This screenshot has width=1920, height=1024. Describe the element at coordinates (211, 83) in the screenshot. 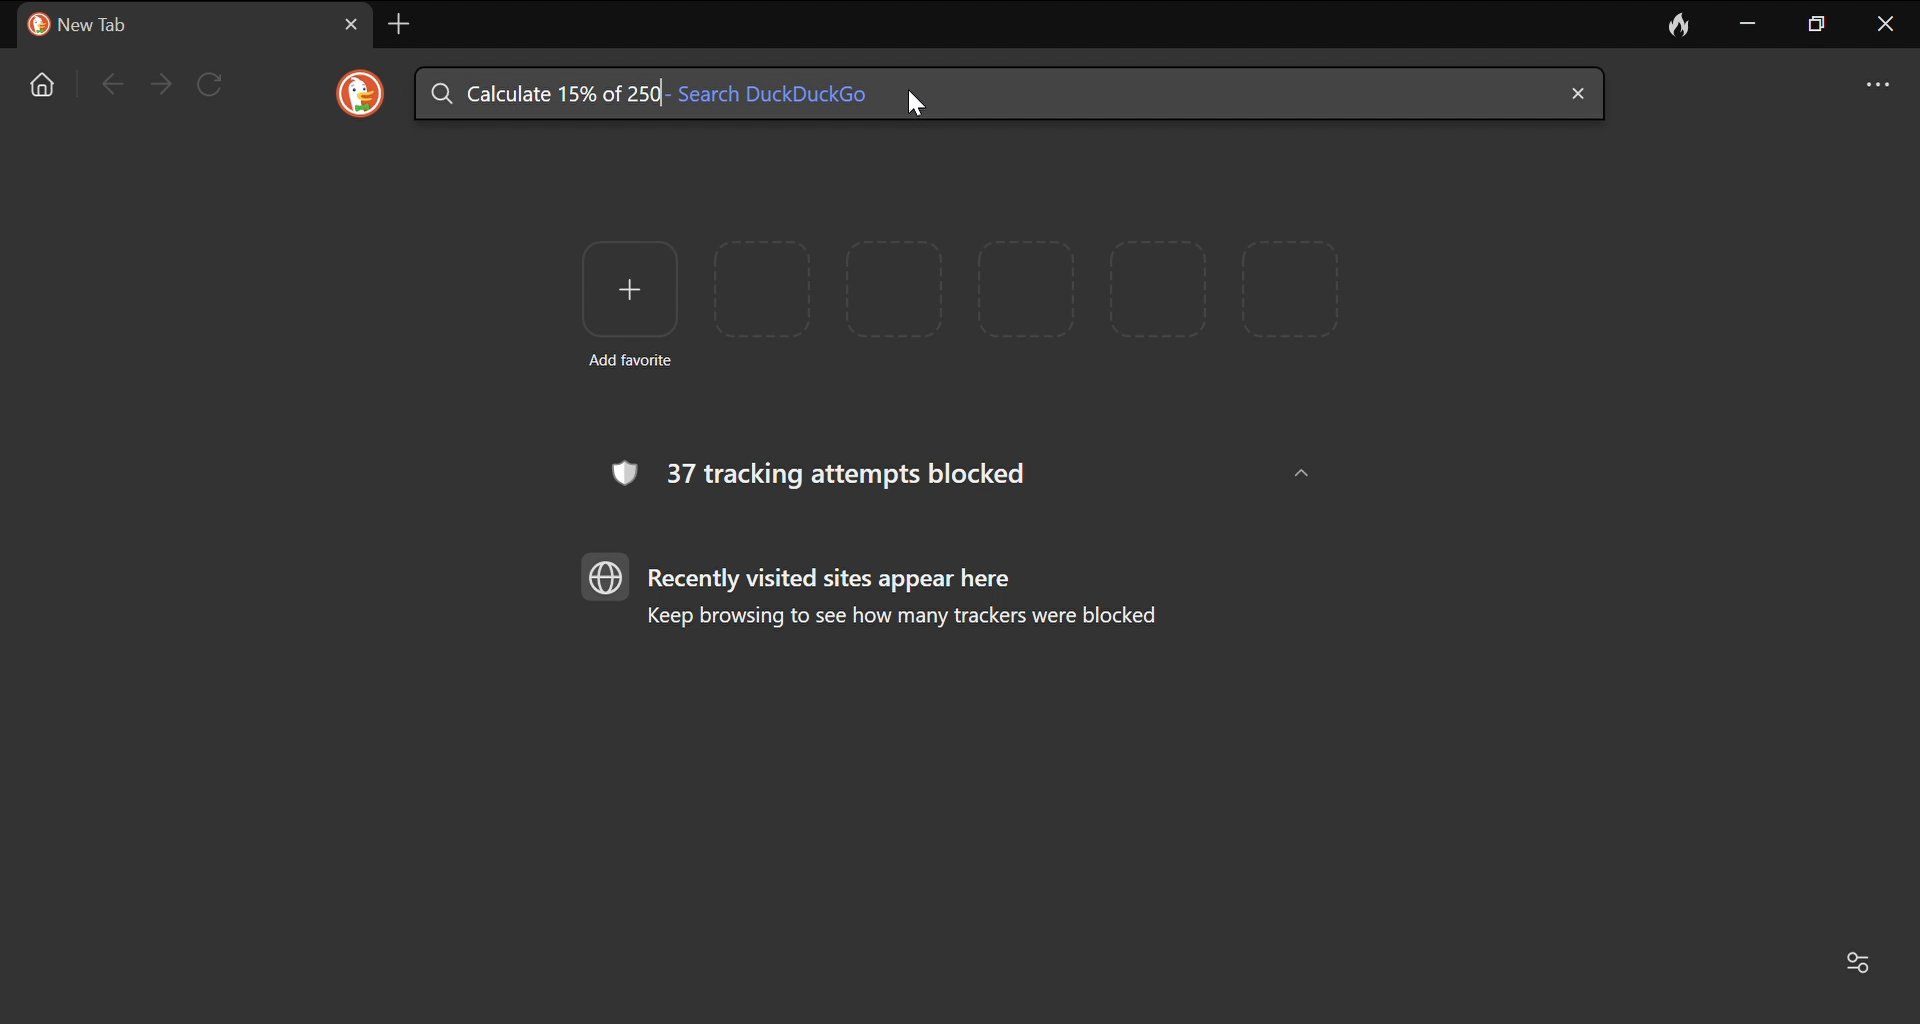

I see `Reload` at that location.